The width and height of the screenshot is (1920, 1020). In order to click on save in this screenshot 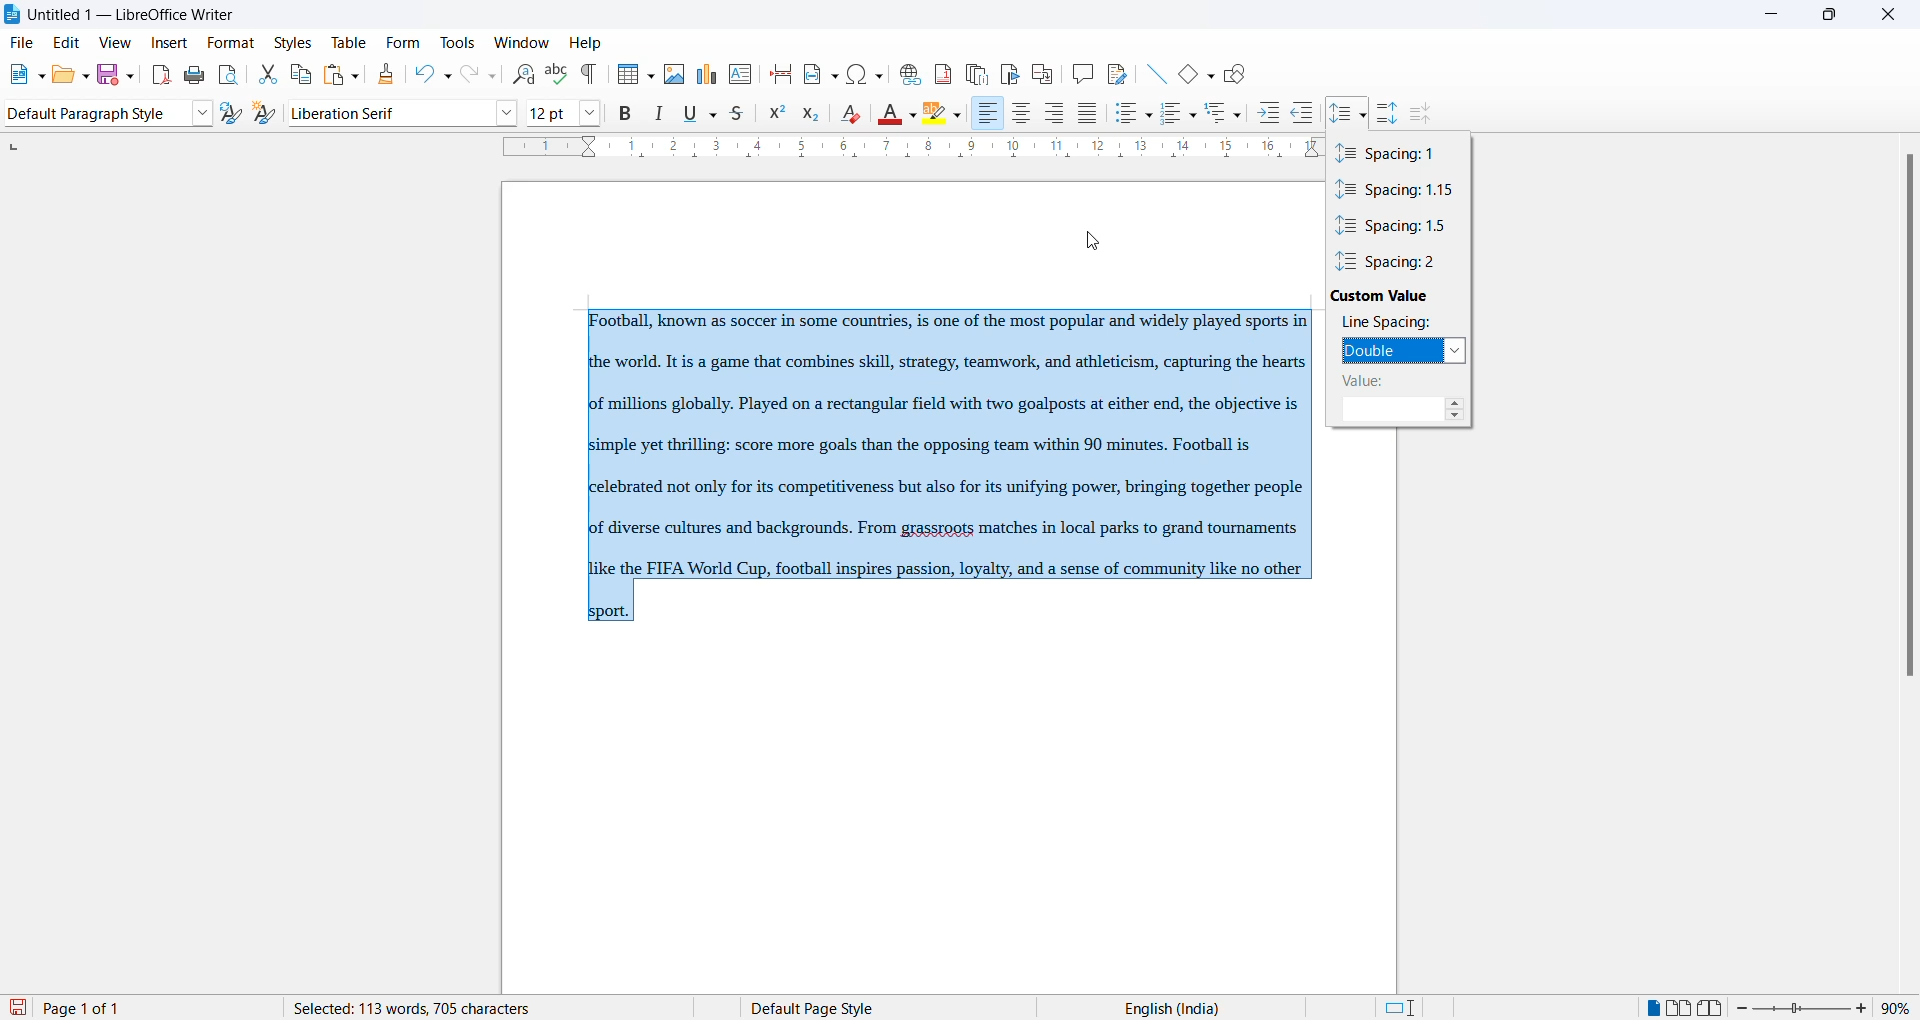, I will do `click(18, 1007)`.